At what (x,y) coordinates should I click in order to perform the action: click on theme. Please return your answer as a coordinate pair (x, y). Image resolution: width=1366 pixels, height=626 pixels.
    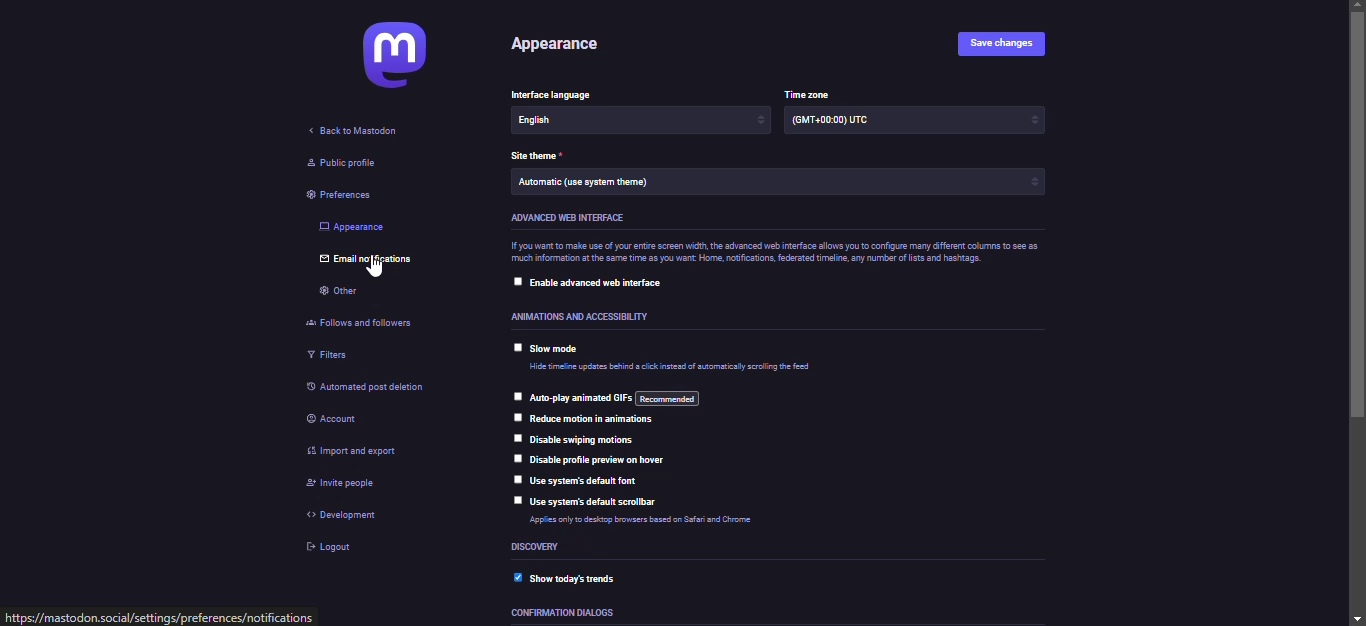
    Looking at the image, I should click on (536, 156).